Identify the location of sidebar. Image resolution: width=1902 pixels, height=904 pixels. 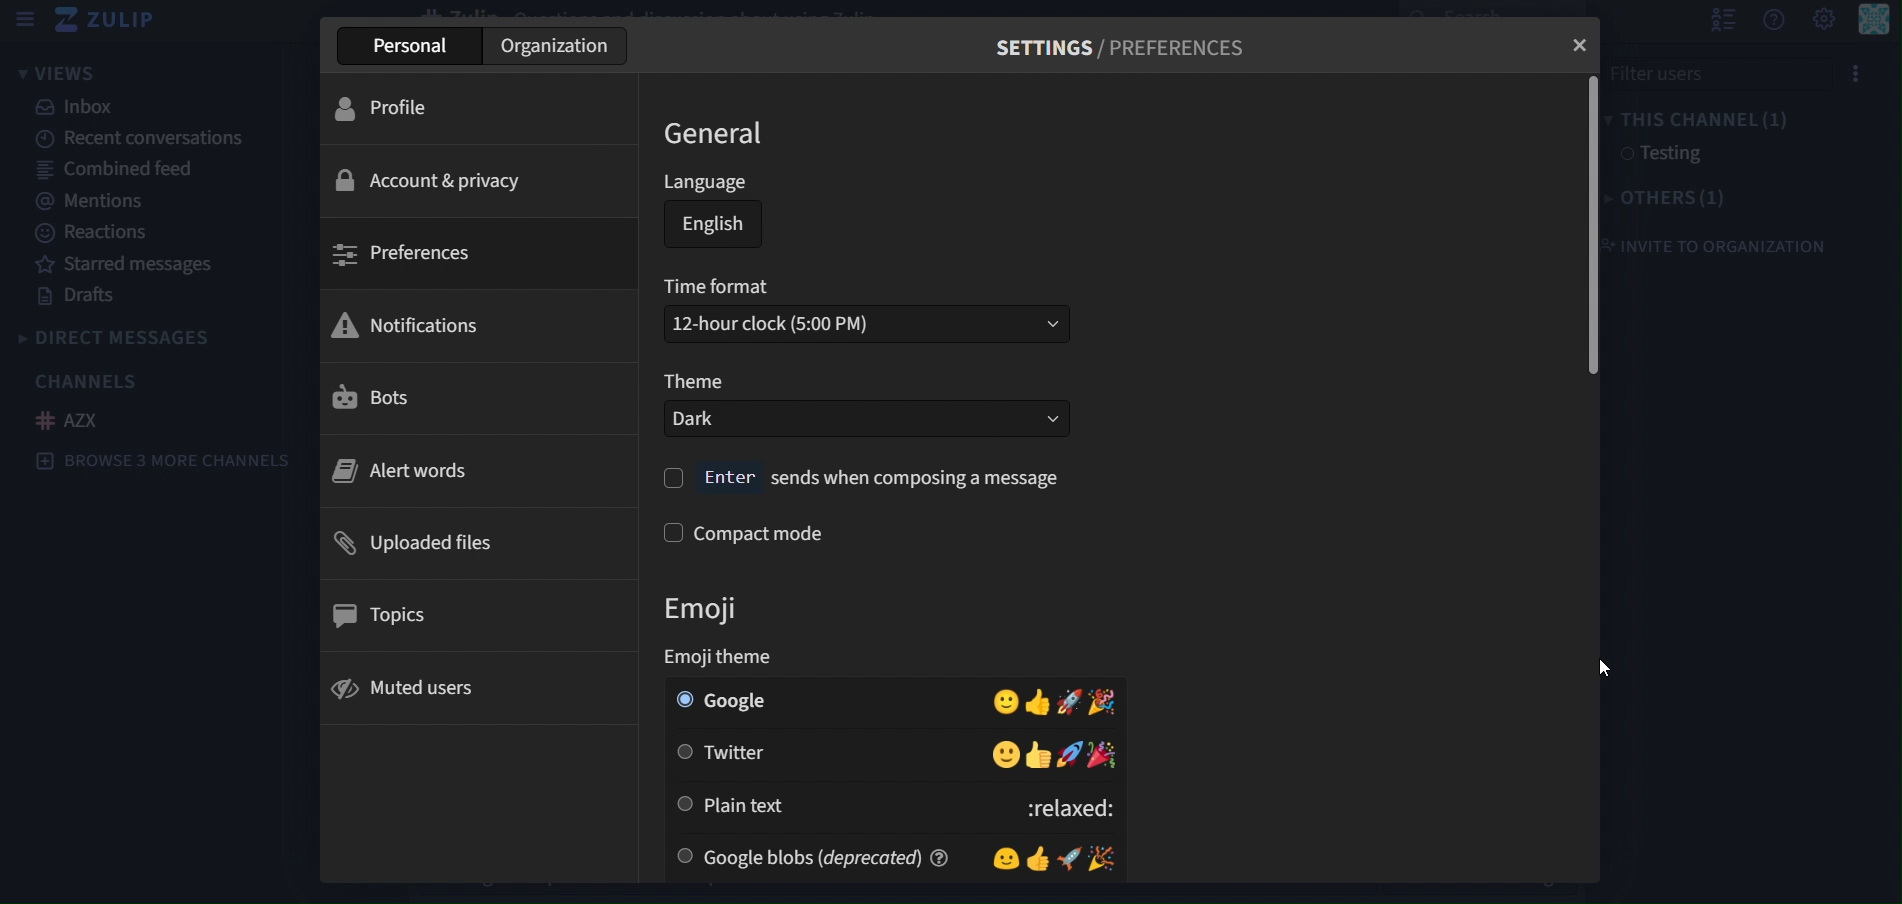
(24, 19).